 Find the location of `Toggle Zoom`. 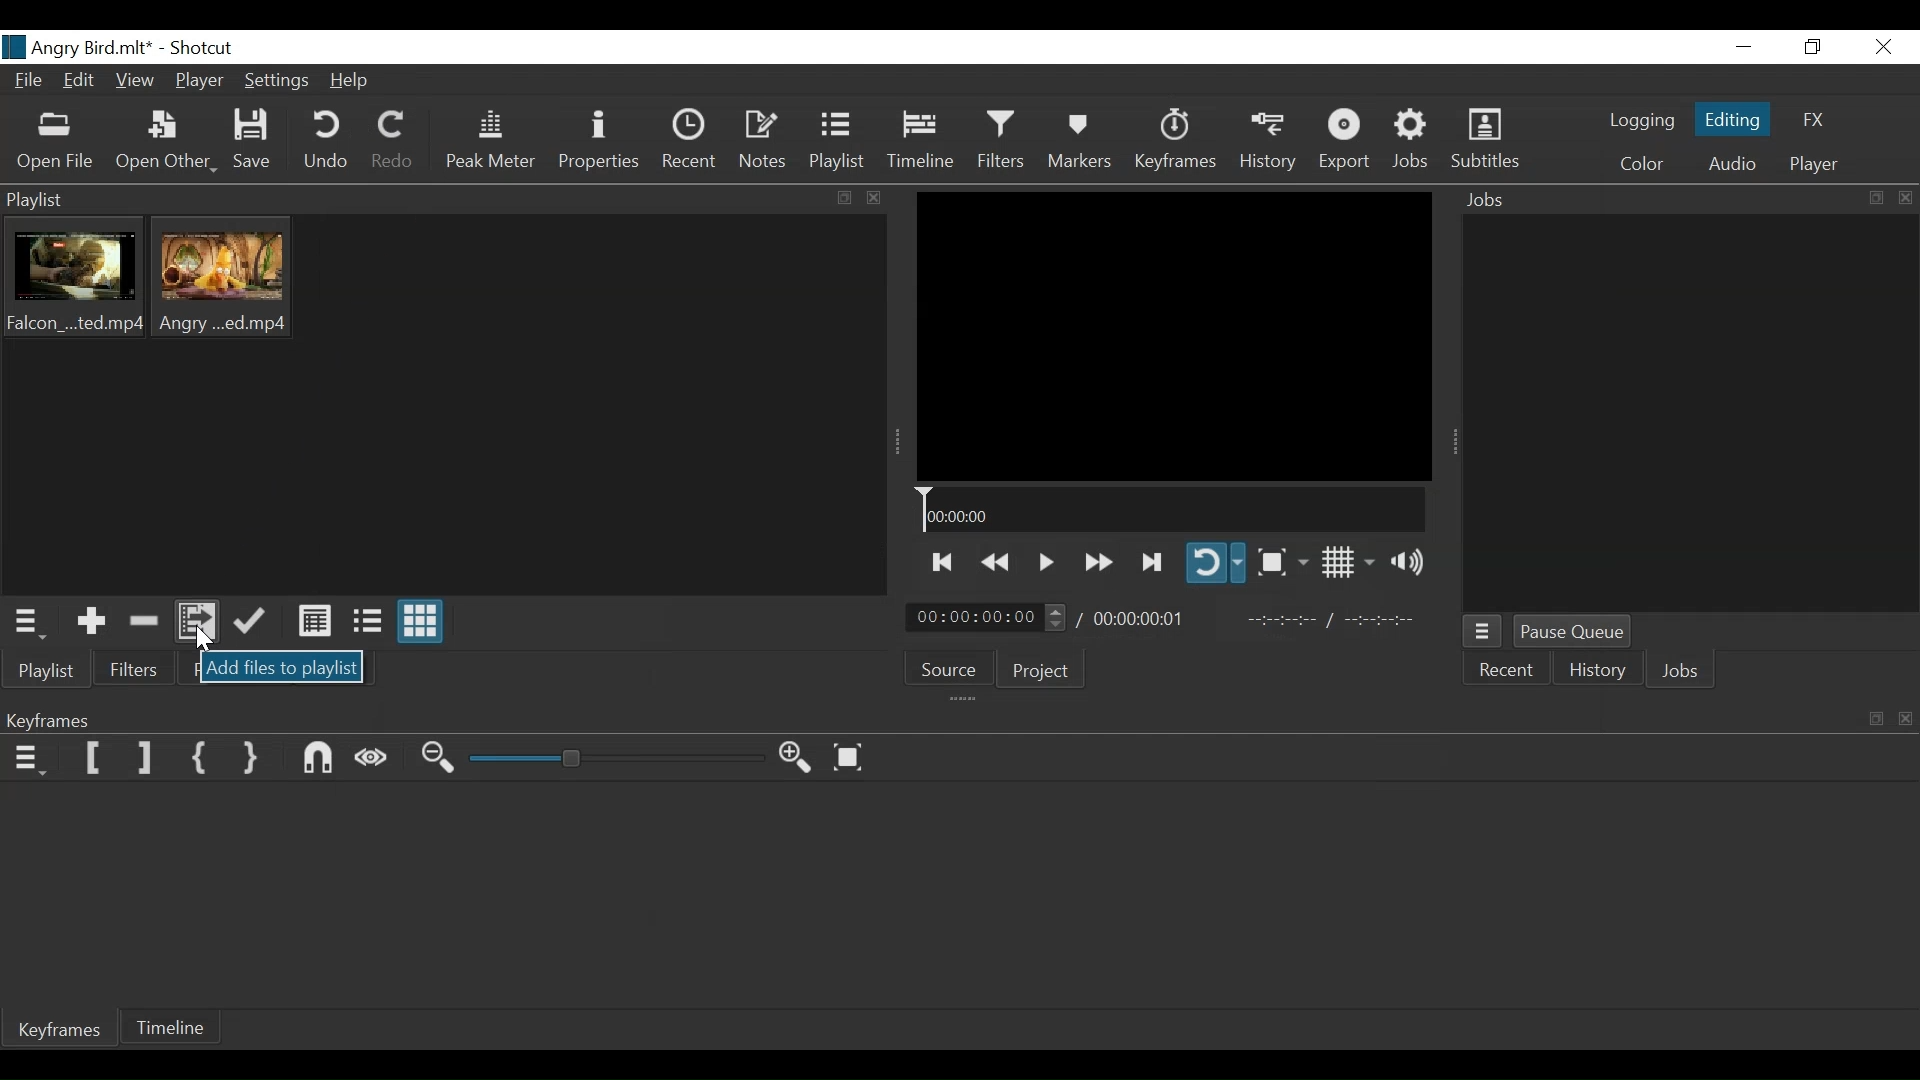

Toggle Zoom is located at coordinates (1282, 563).